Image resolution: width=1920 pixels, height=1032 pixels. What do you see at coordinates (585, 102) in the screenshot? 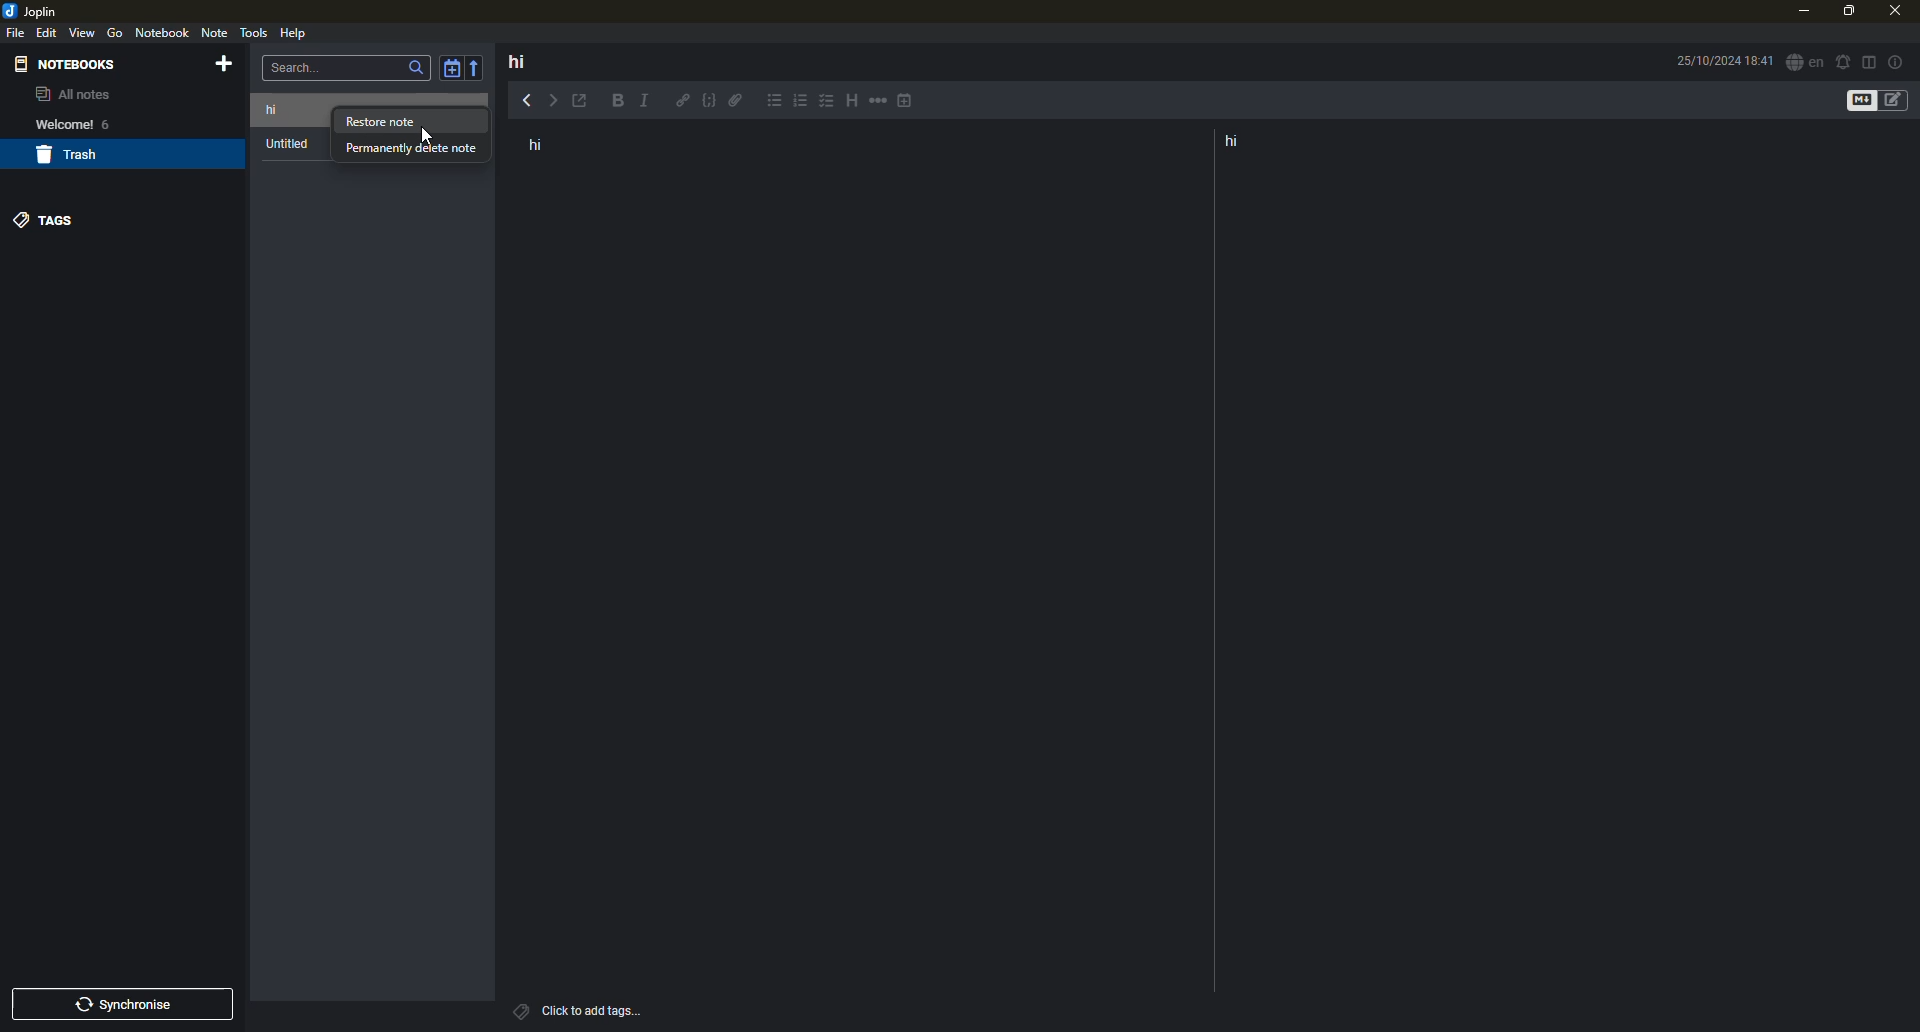
I see `toggle external editing` at bounding box center [585, 102].